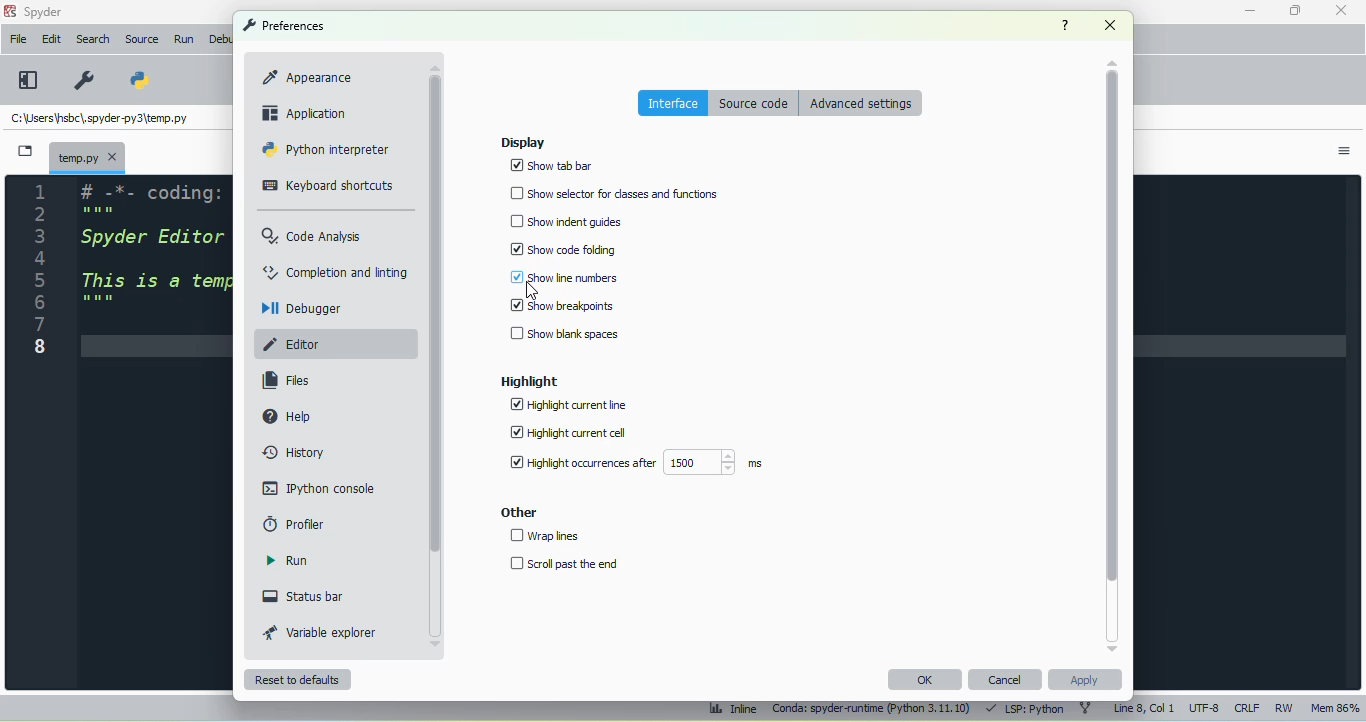  What do you see at coordinates (295, 344) in the screenshot?
I see `editor` at bounding box center [295, 344].